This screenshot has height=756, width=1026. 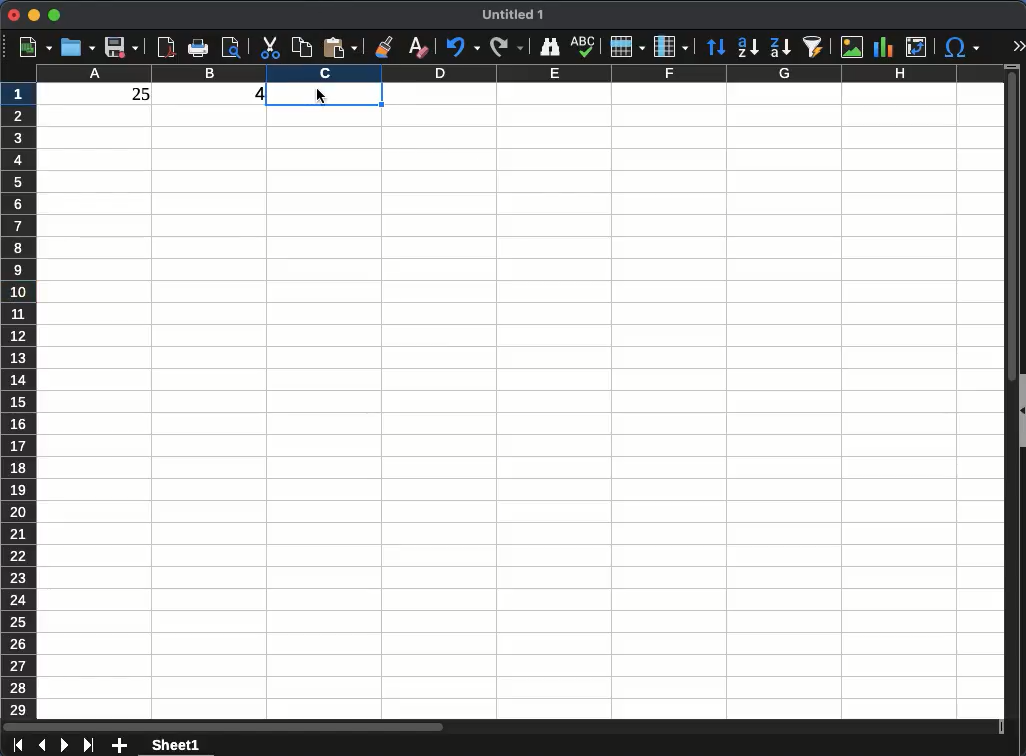 I want to click on selected, so click(x=326, y=98).